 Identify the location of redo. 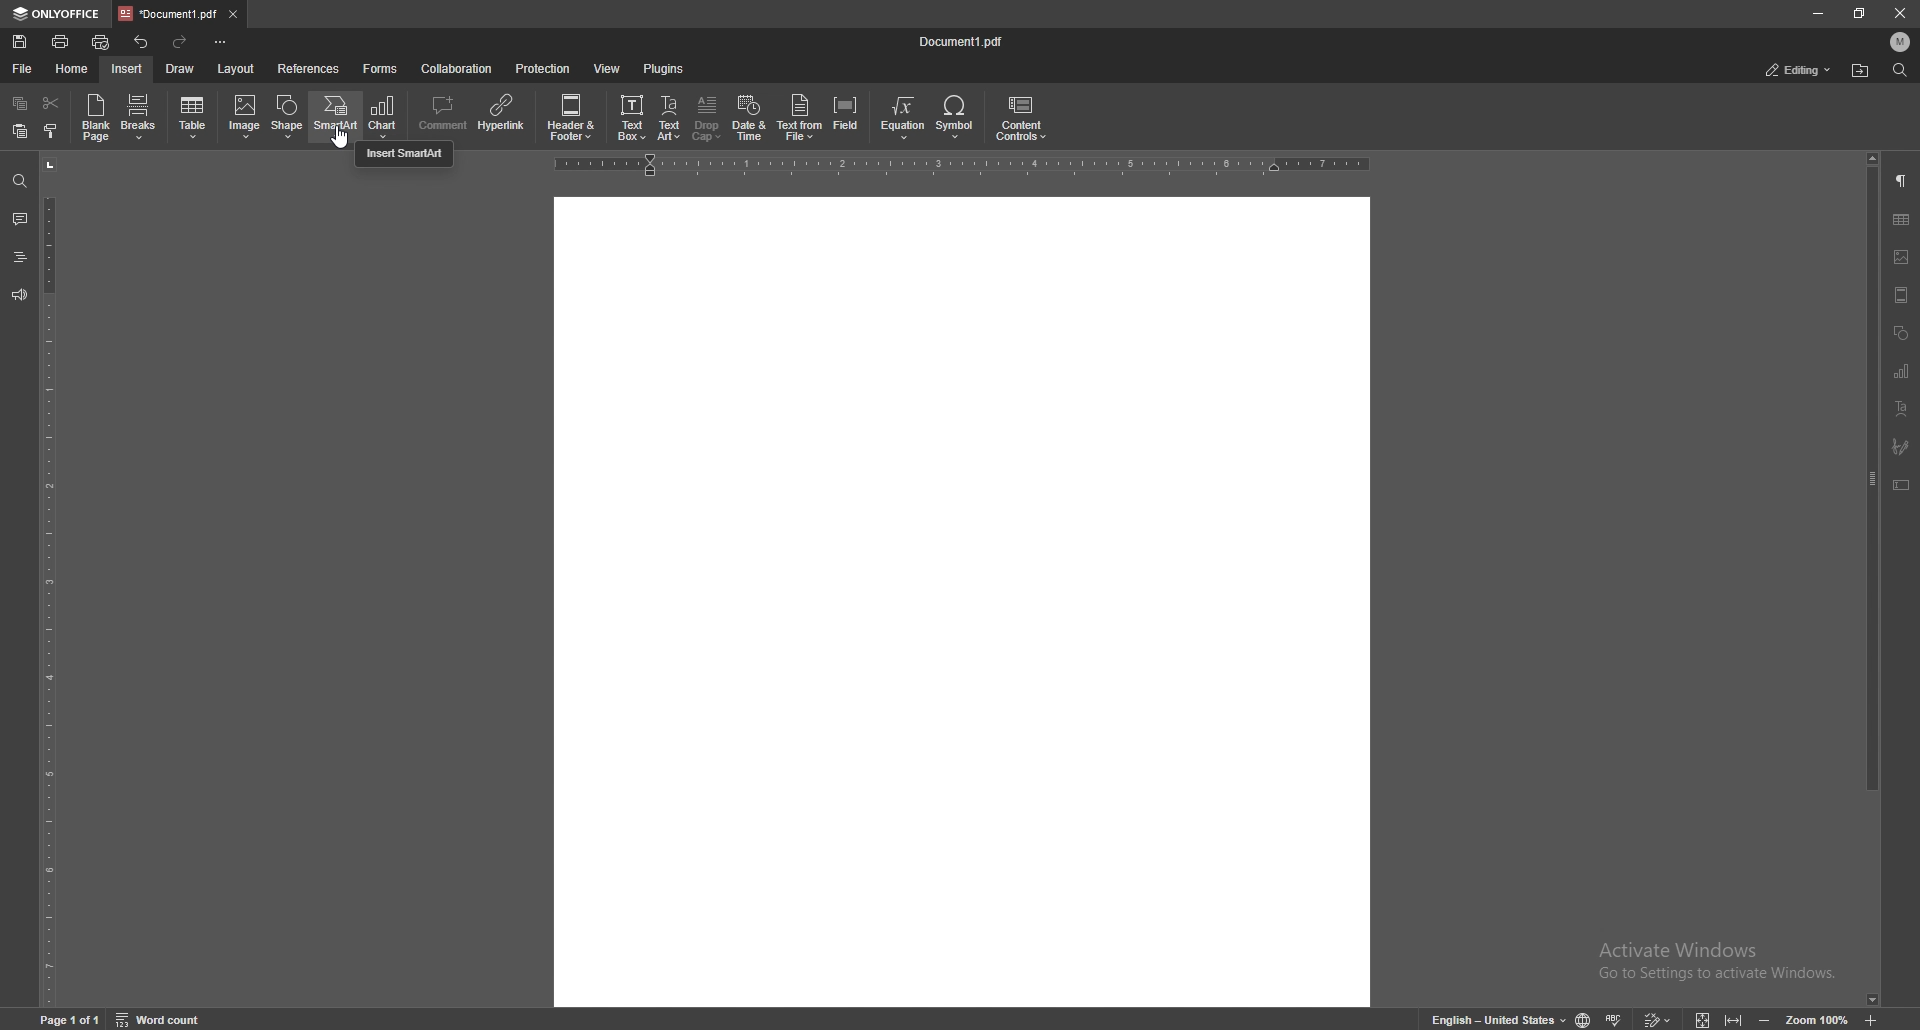
(180, 42).